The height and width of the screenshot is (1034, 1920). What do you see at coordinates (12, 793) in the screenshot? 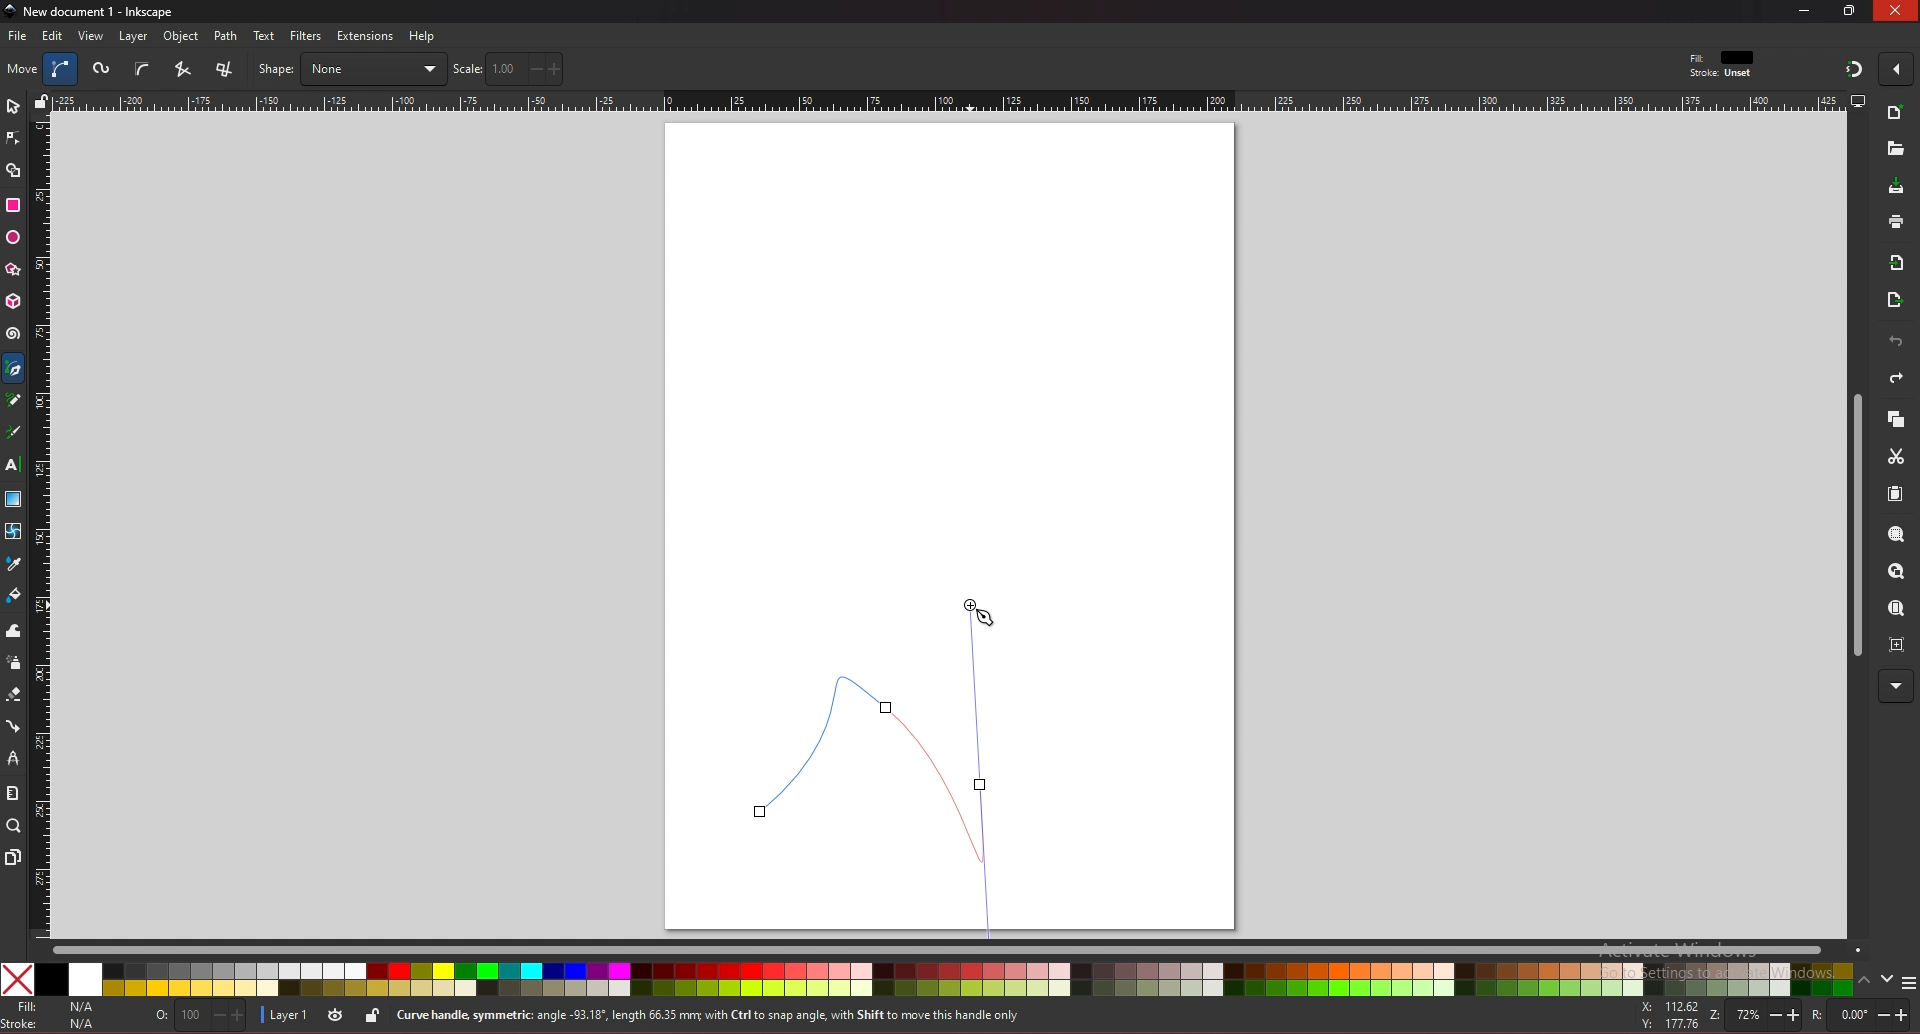
I see `measure` at bounding box center [12, 793].